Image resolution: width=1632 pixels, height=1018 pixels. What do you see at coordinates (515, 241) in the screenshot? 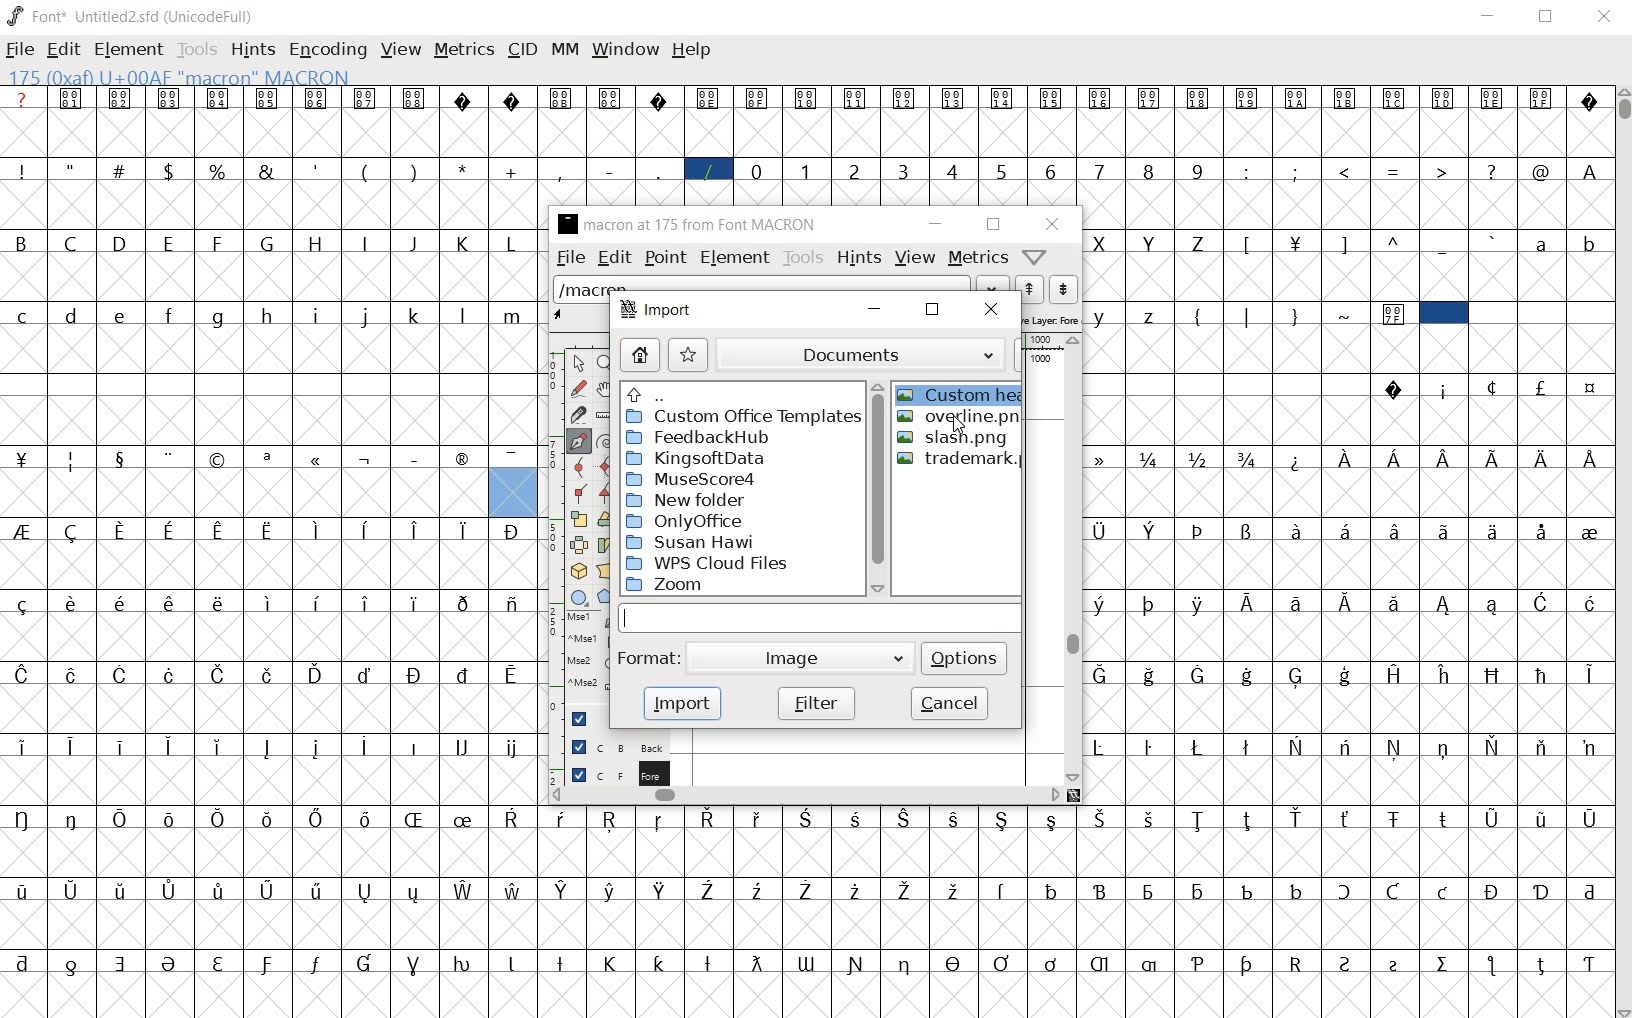
I see `L` at bounding box center [515, 241].